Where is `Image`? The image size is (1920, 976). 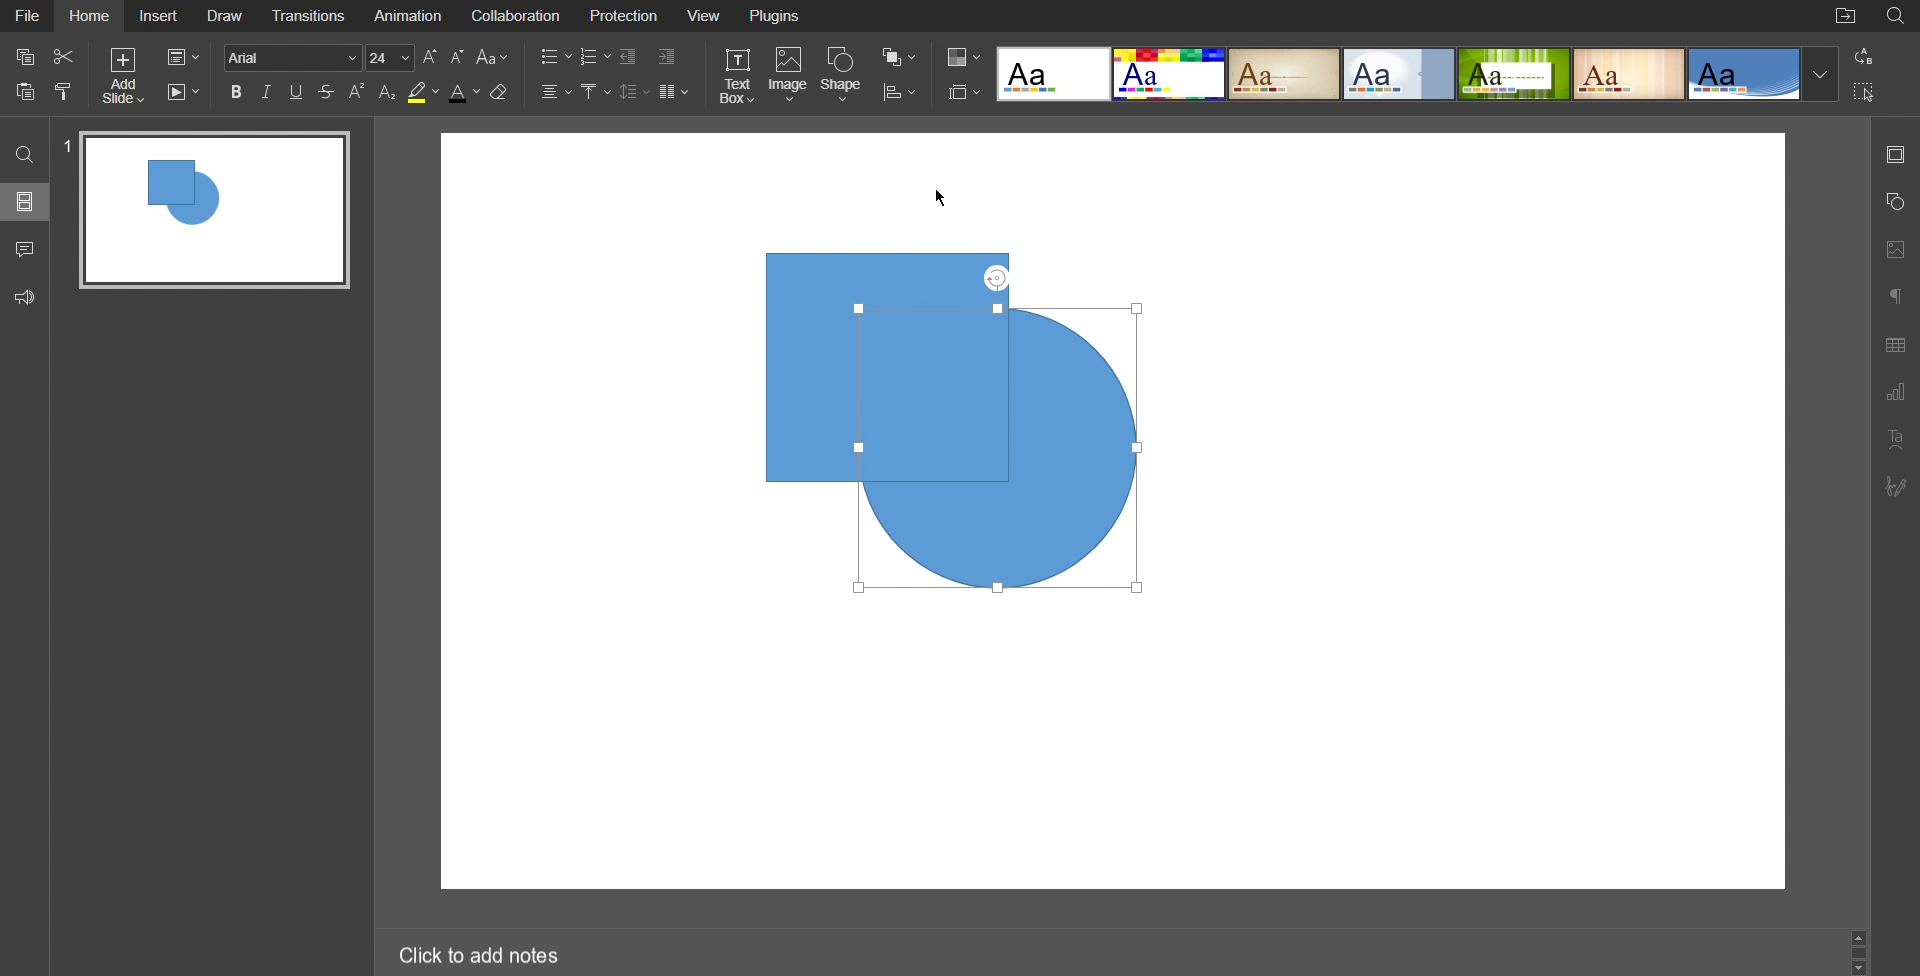
Image is located at coordinates (788, 77).